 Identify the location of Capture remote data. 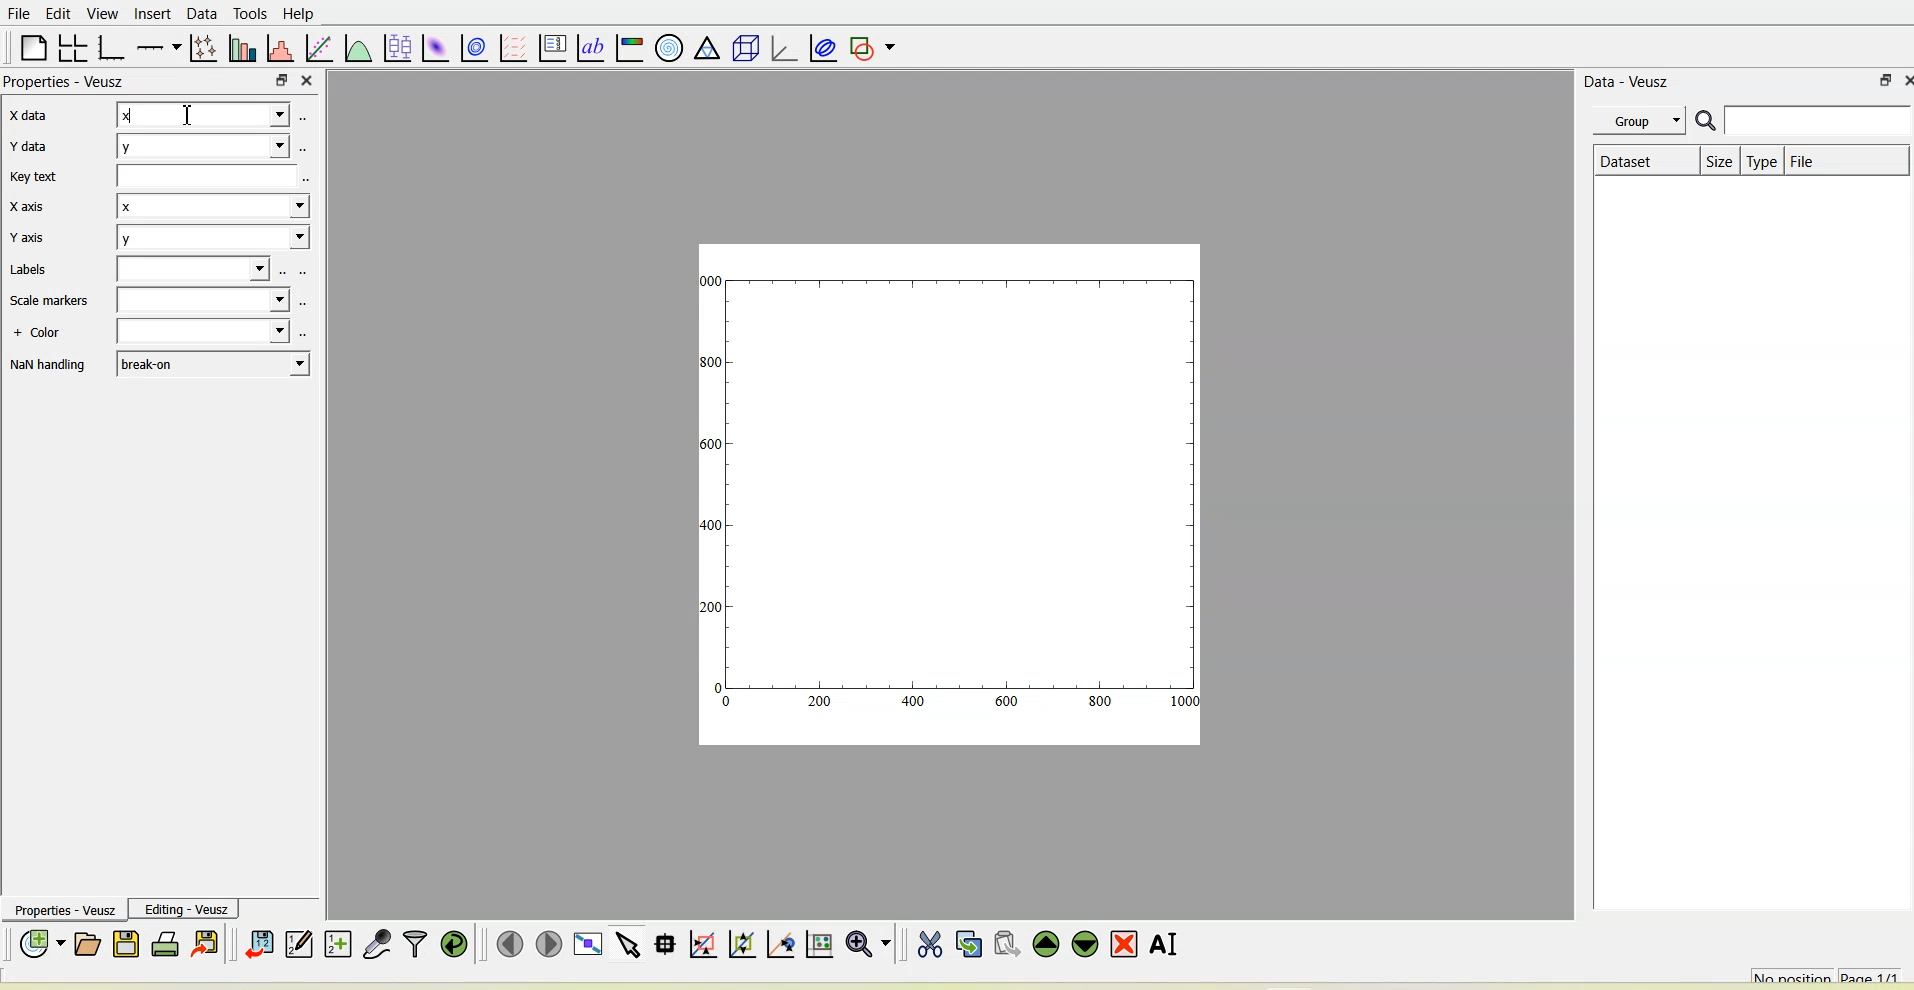
(378, 944).